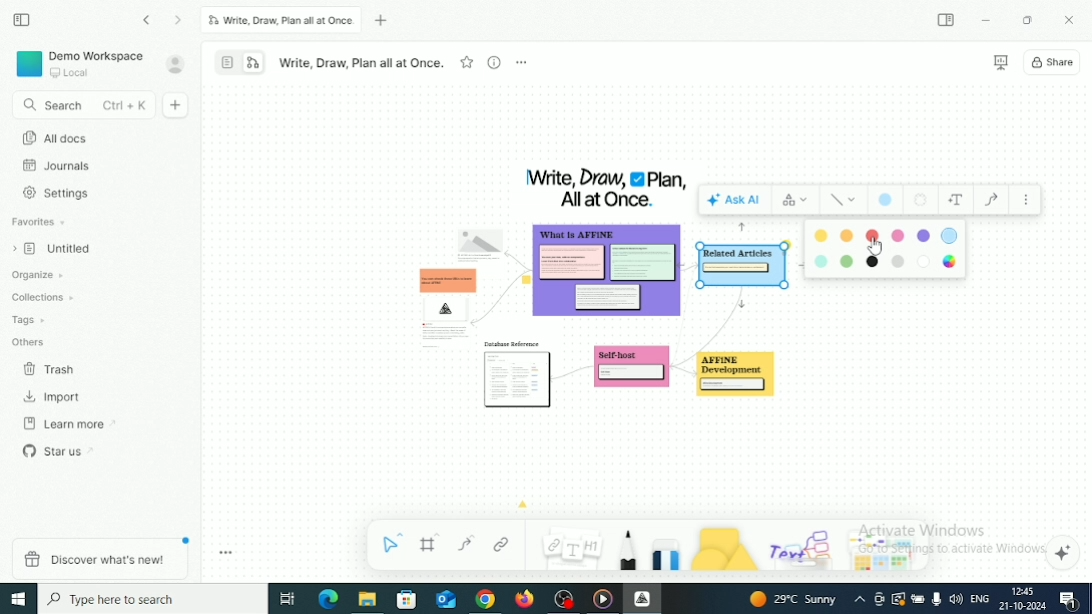 The height and width of the screenshot is (614, 1092). I want to click on Pen, so click(627, 550).